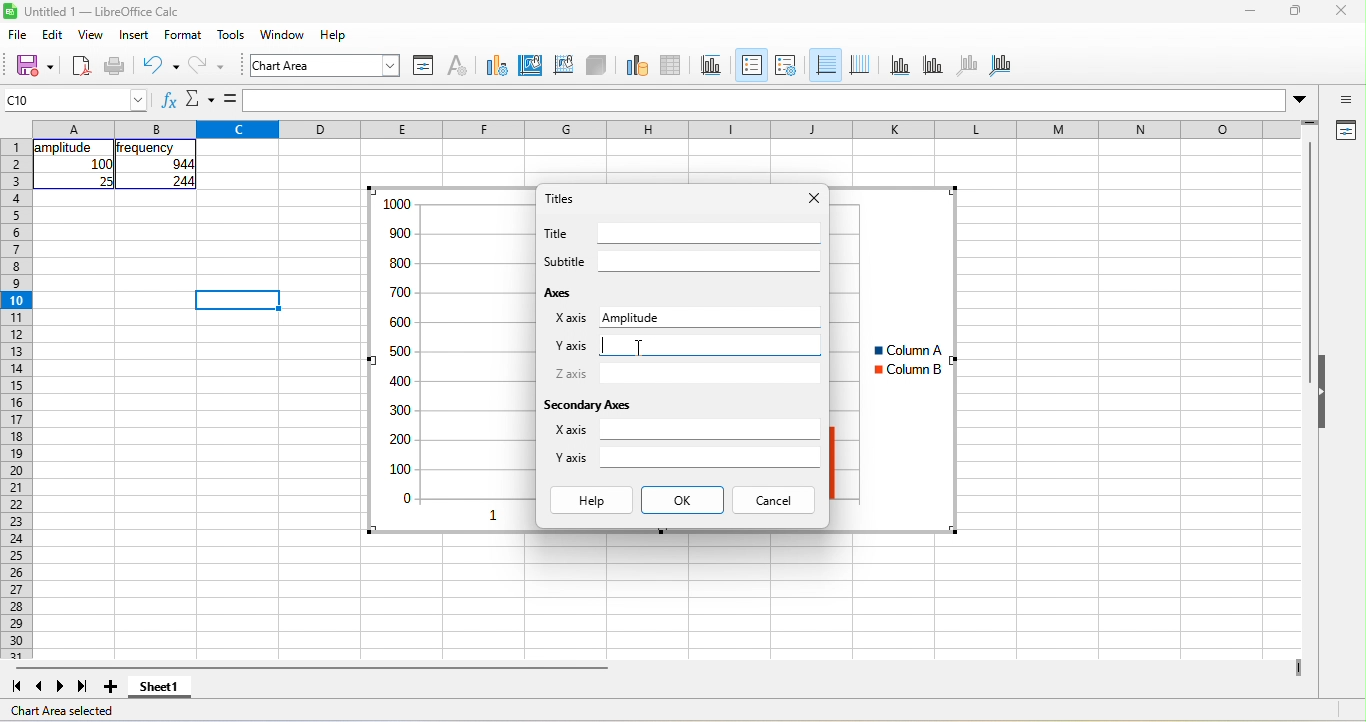 This screenshot has width=1366, height=722. I want to click on maximize, so click(1296, 10).